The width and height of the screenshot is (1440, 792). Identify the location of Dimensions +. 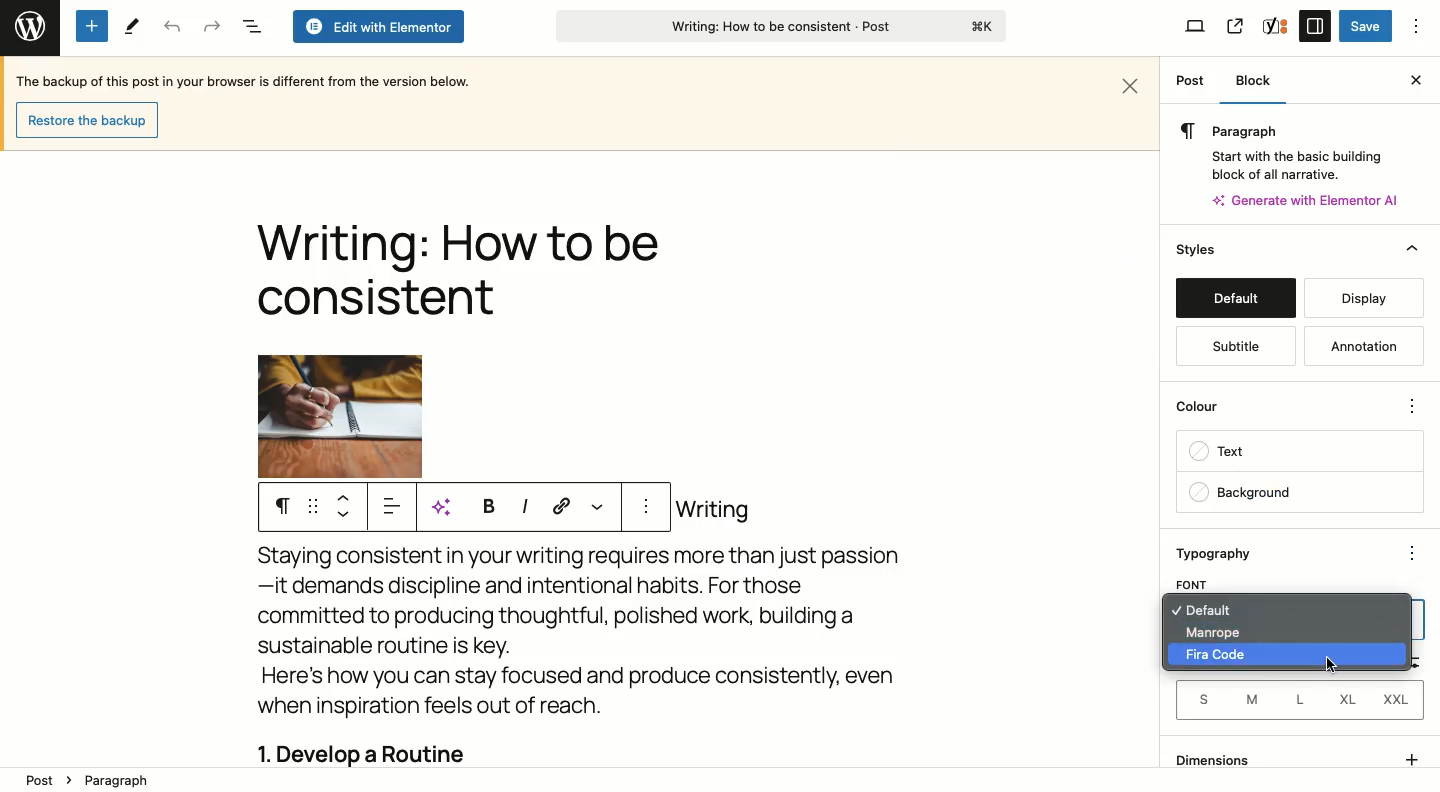
(1299, 756).